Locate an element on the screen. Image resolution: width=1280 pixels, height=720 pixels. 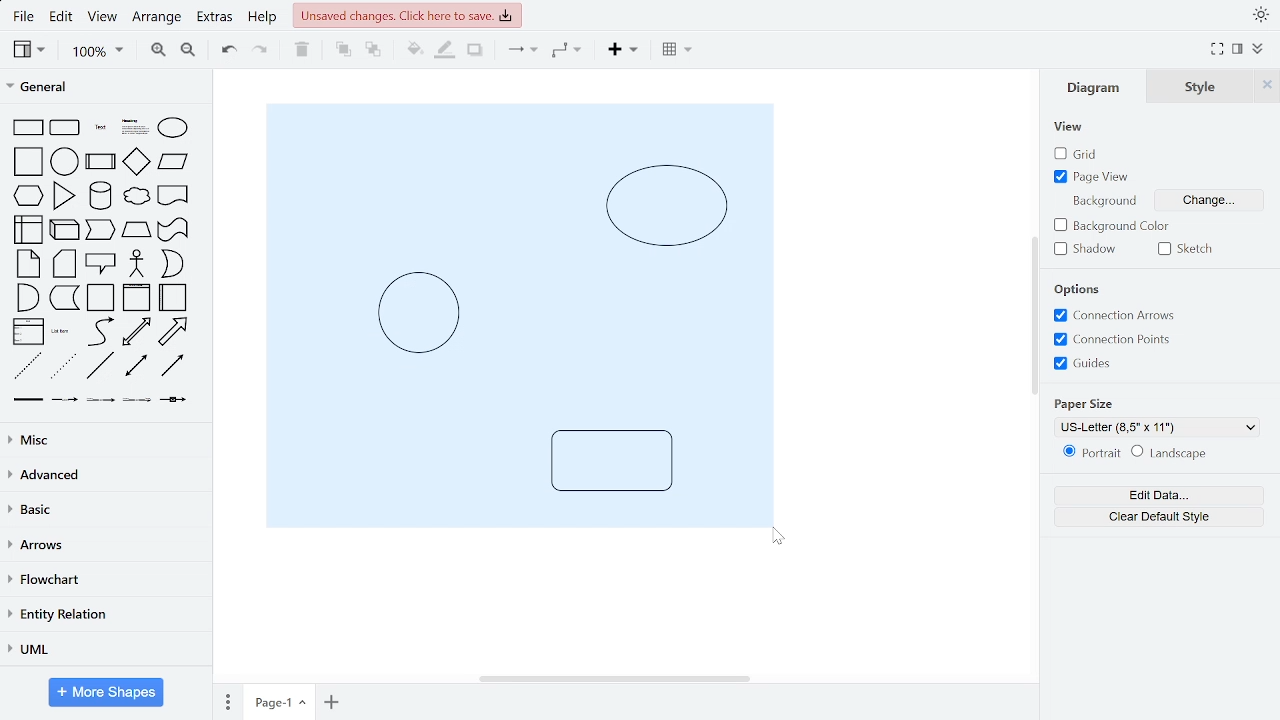
link is located at coordinates (29, 403).